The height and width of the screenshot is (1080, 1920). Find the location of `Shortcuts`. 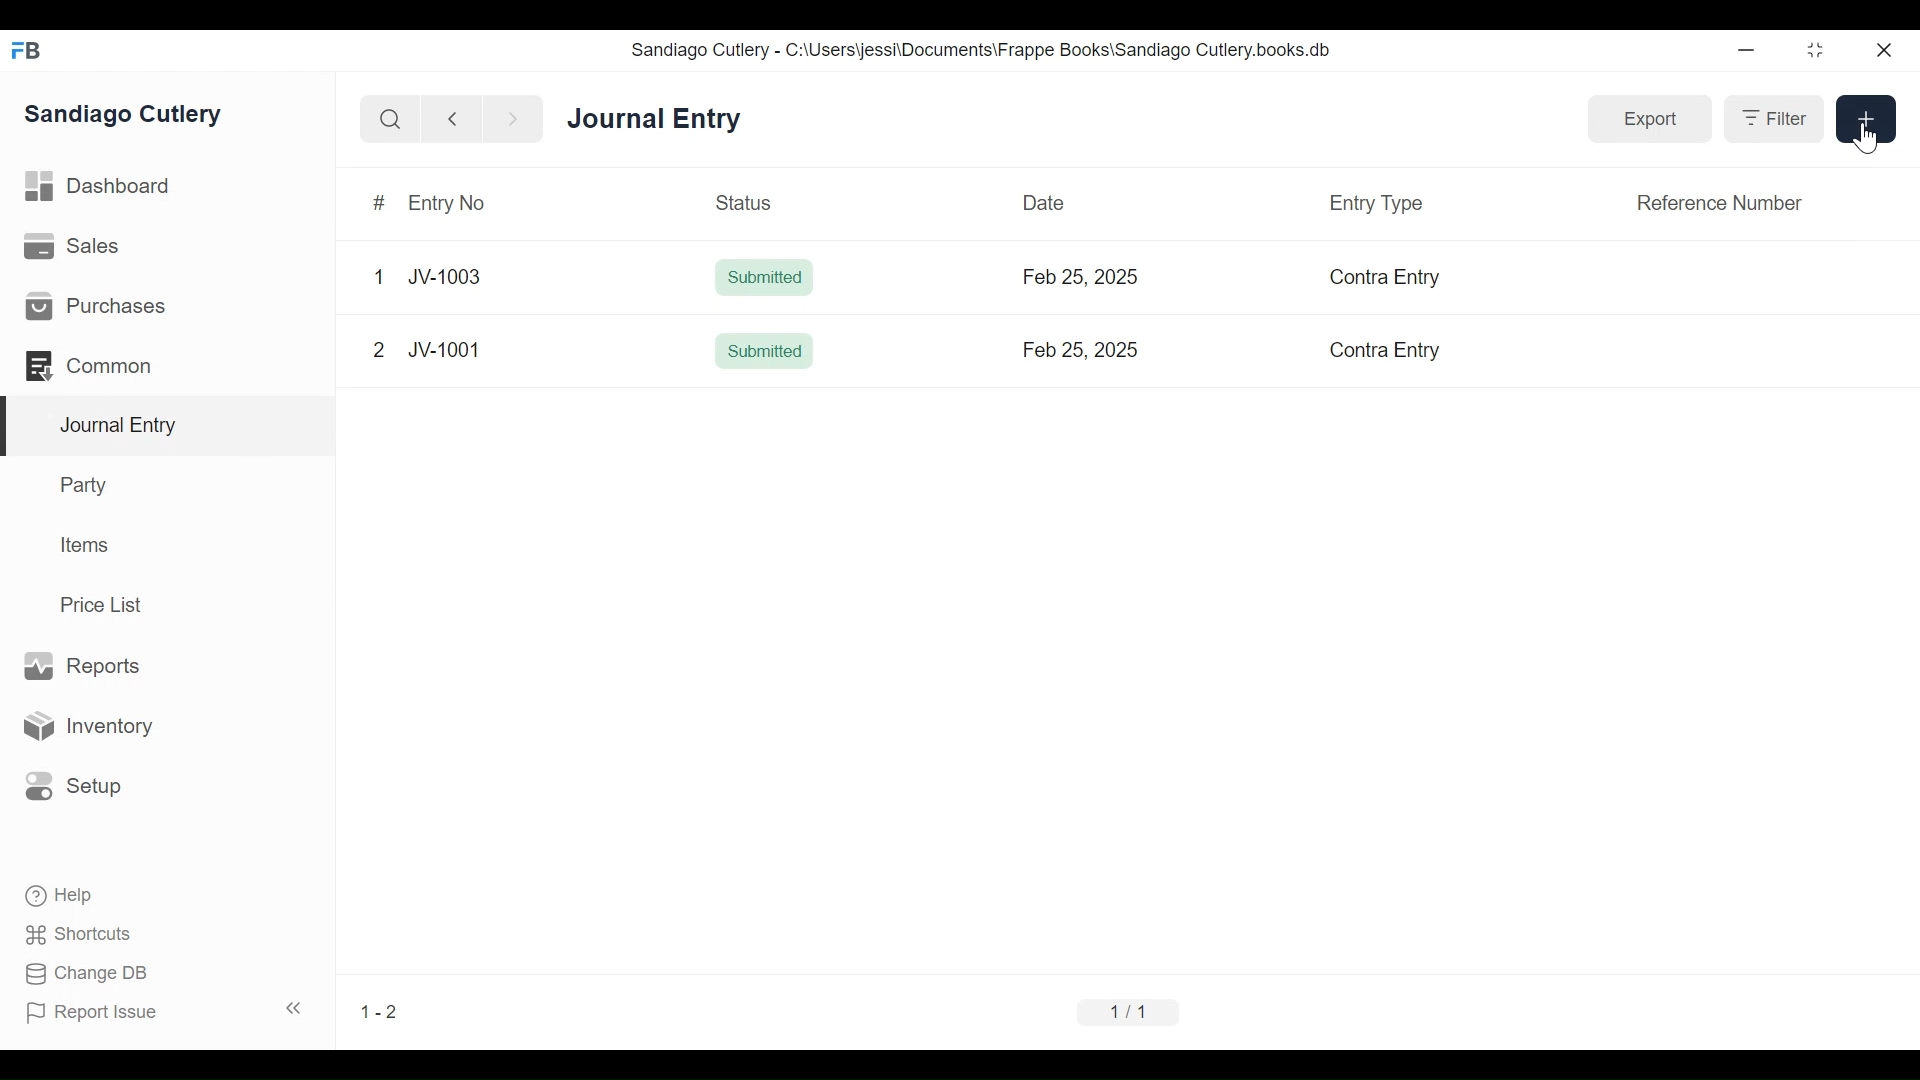

Shortcuts is located at coordinates (81, 937).